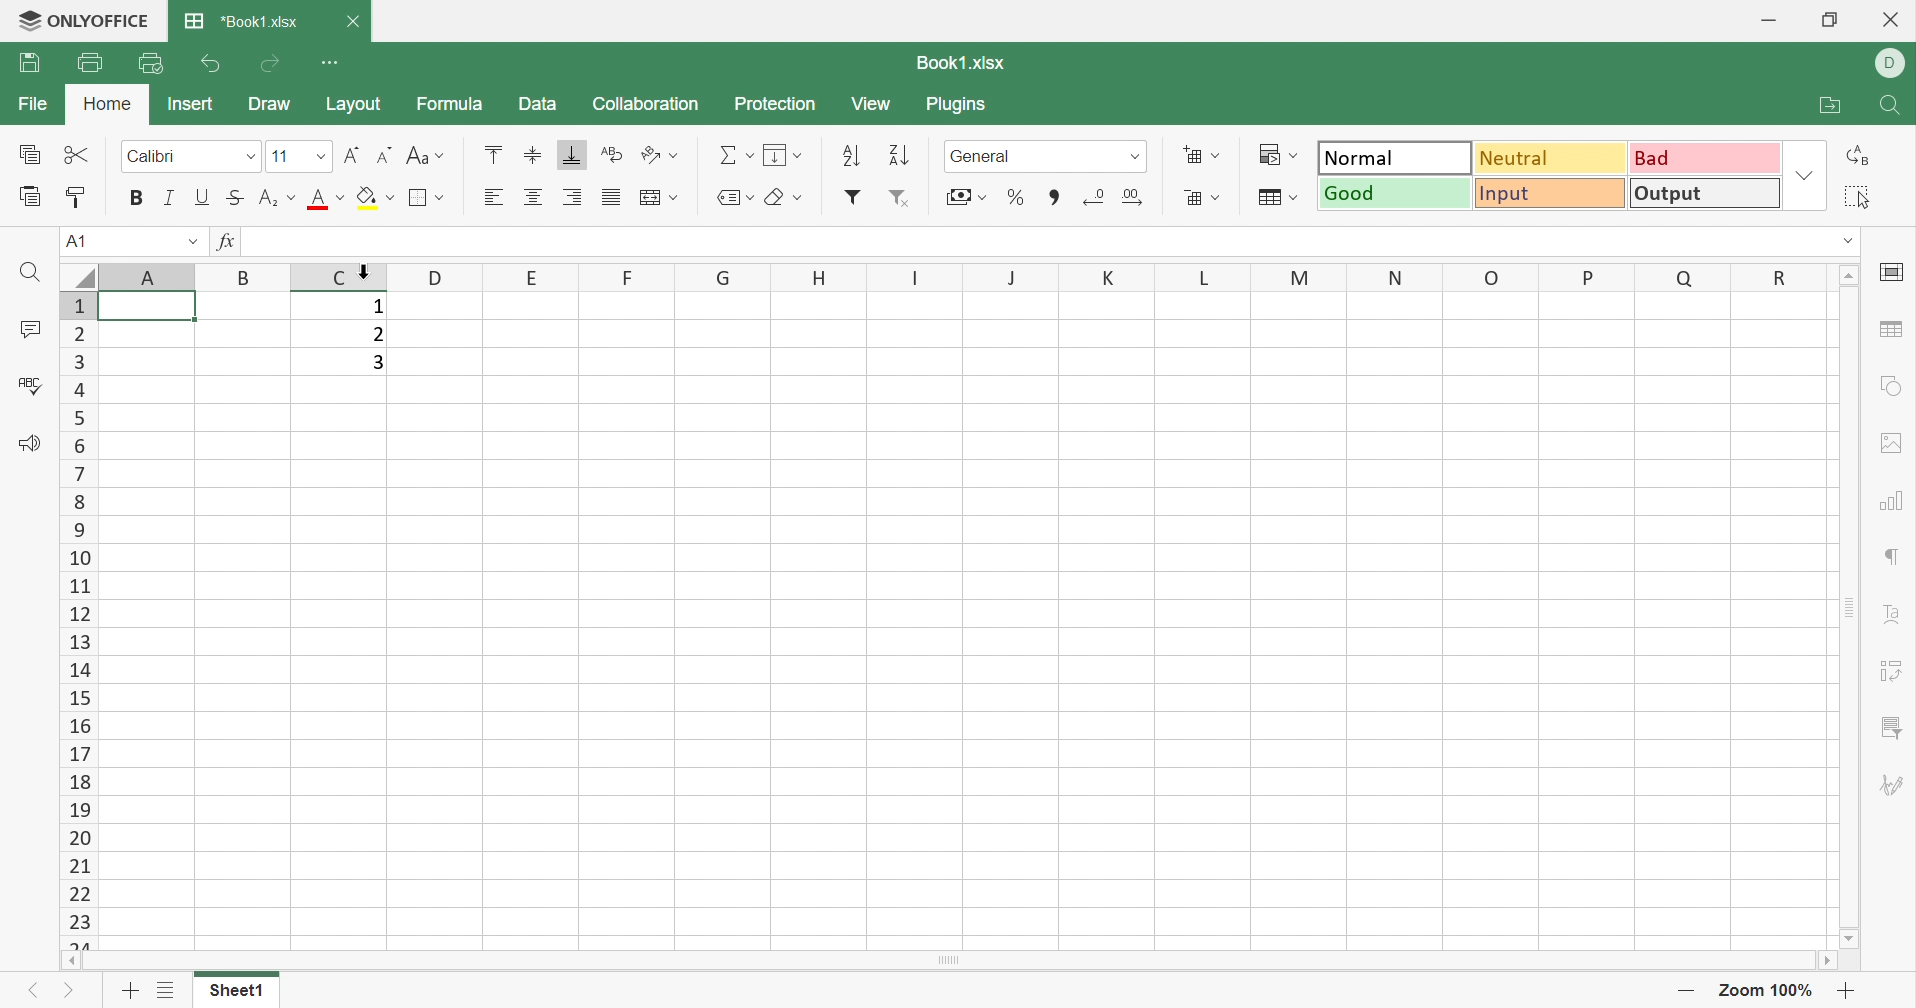 The image size is (1916, 1008). I want to click on Align Bottom, so click(574, 155).